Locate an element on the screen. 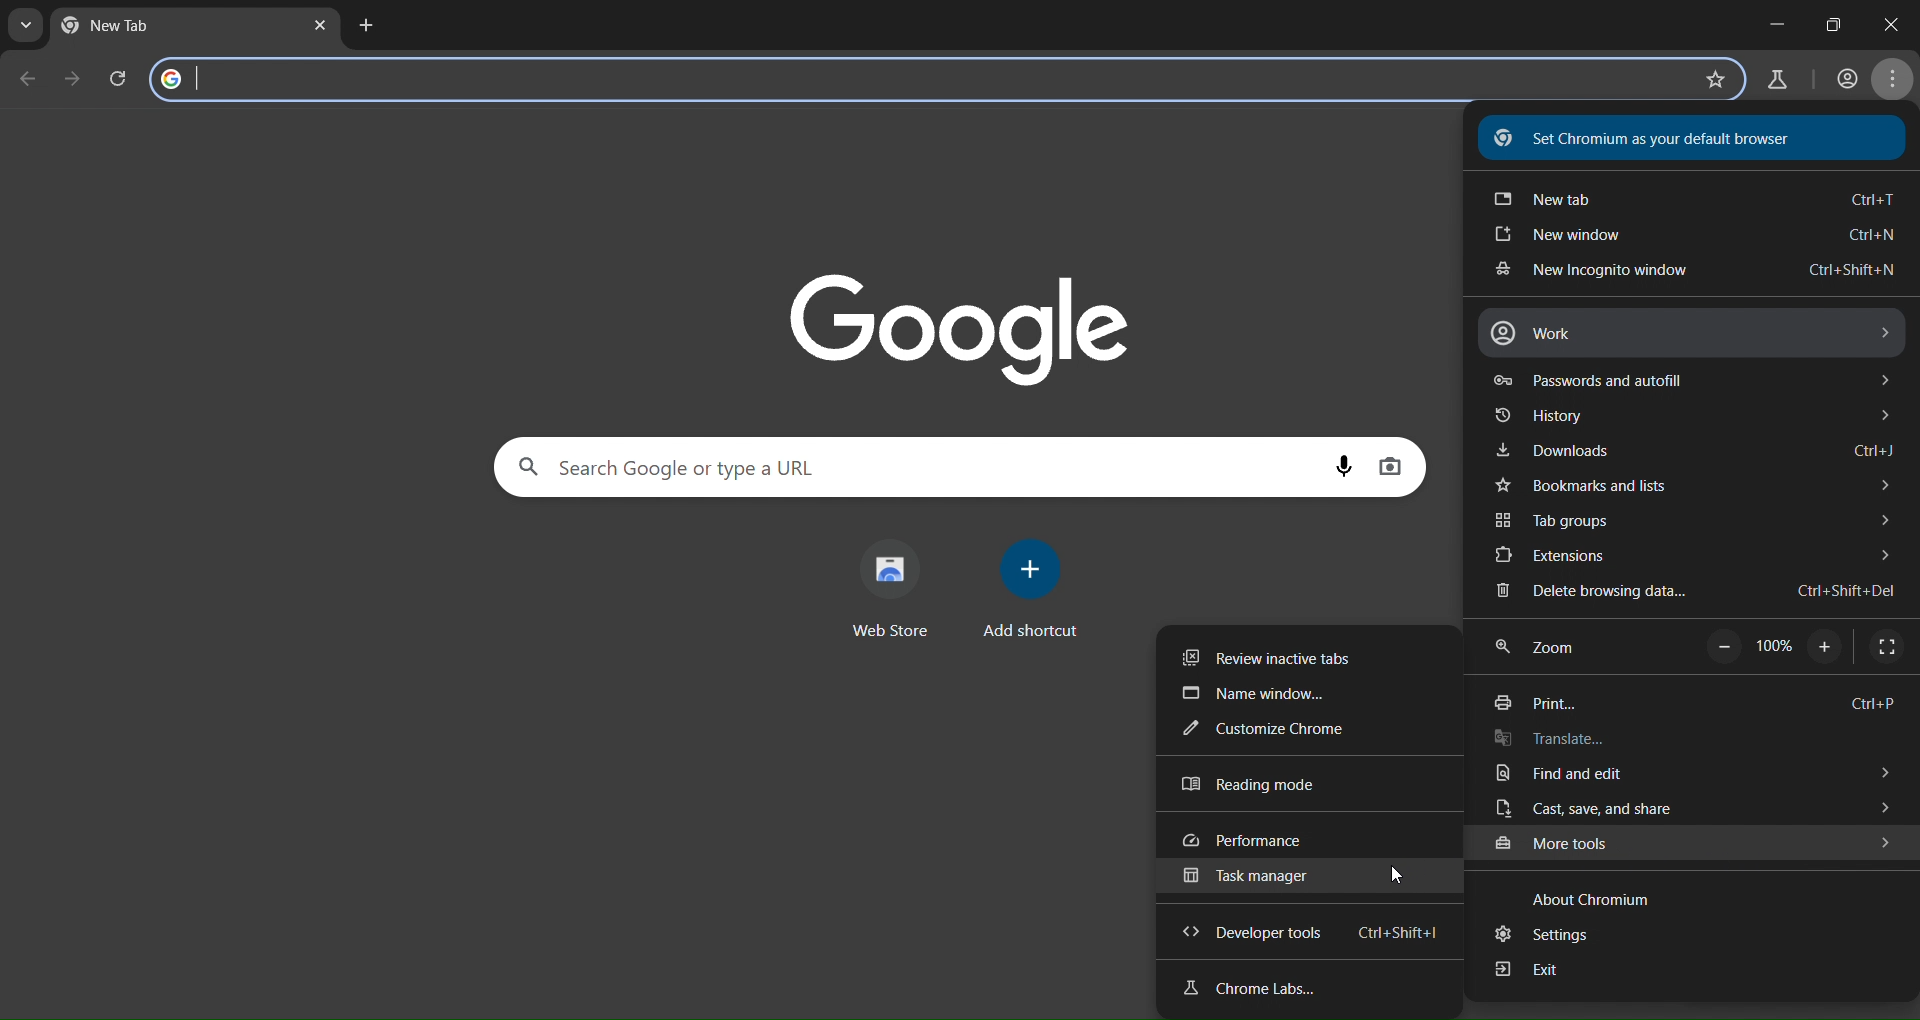  Set Chromium as your default browser is located at coordinates (1676, 138).